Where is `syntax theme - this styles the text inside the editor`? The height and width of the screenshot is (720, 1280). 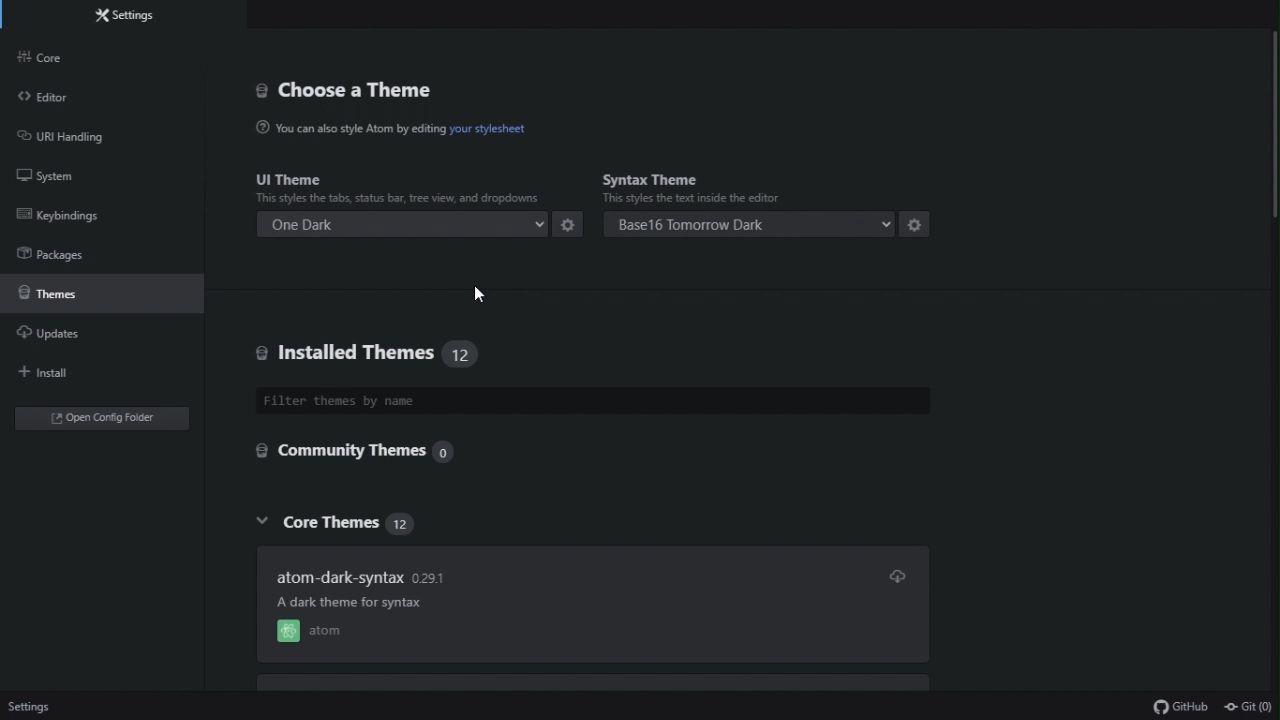 syntax theme - this styles the text inside the editor is located at coordinates (755, 183).